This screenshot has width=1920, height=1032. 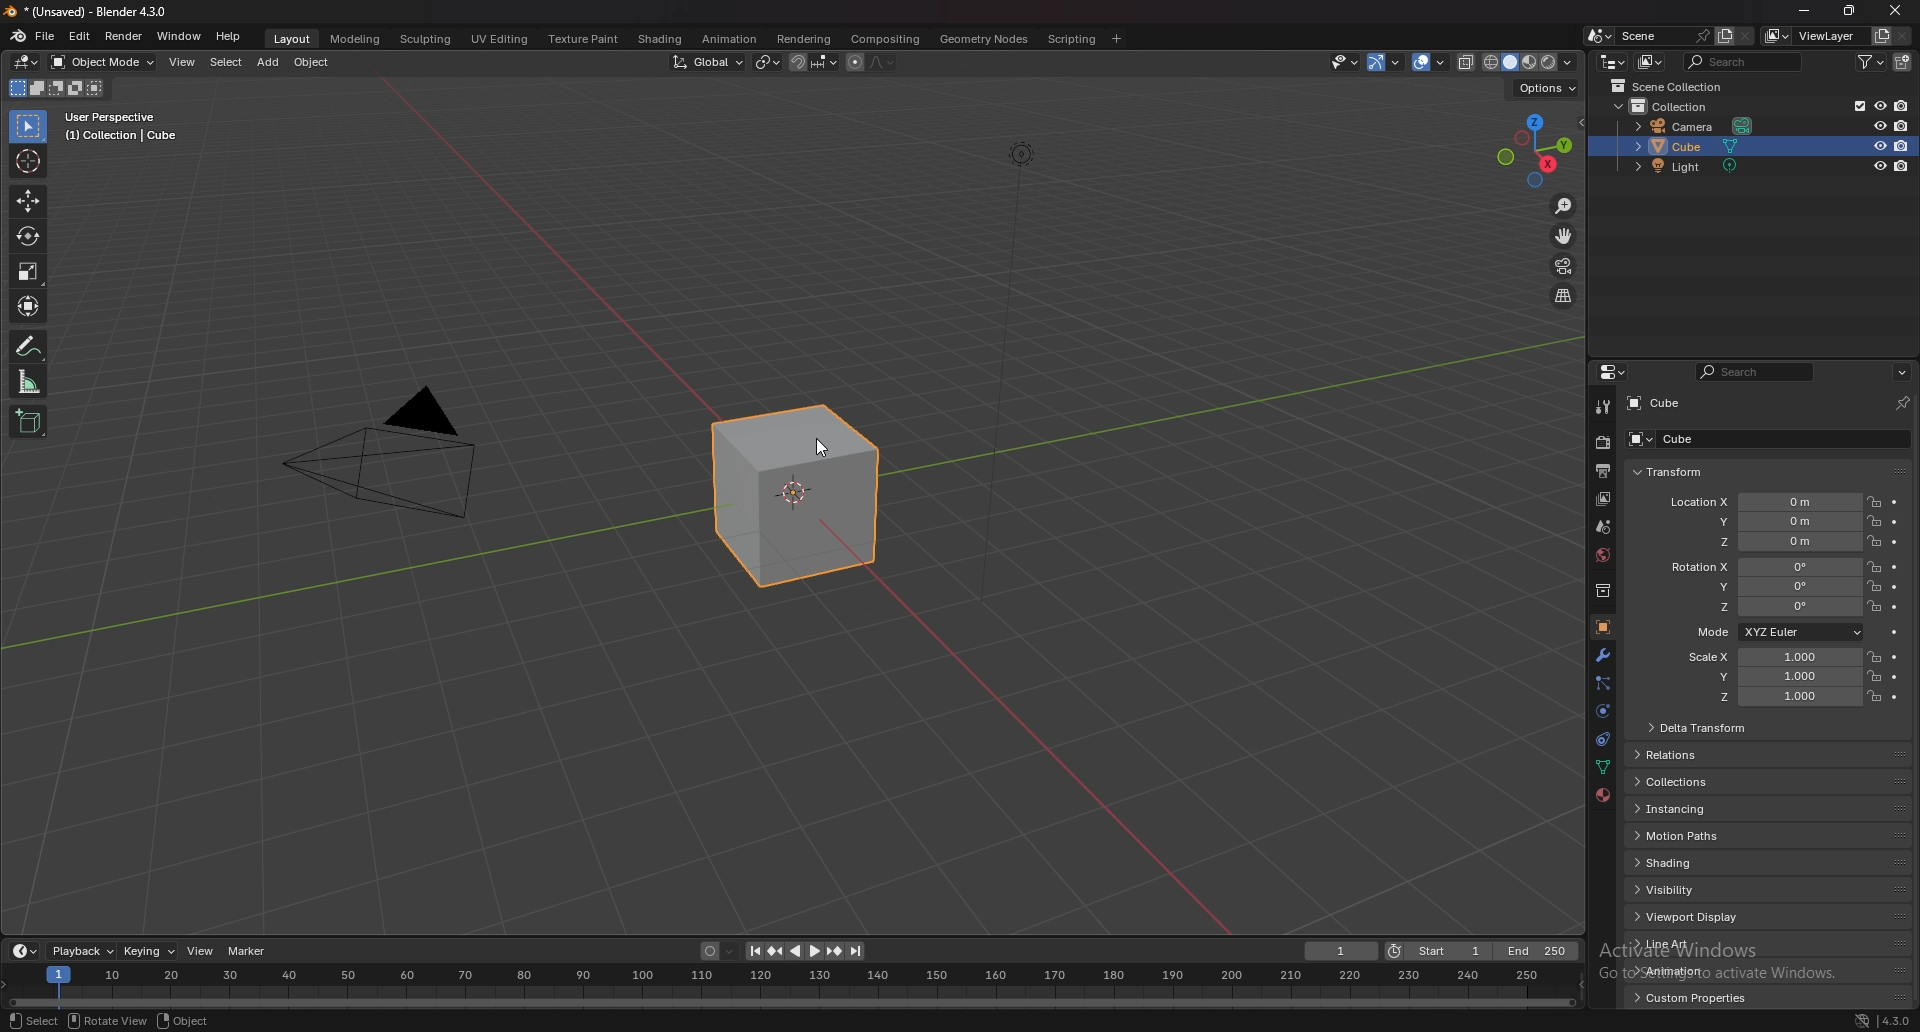 I want to click on texture paint, so click(x=586, y=39).